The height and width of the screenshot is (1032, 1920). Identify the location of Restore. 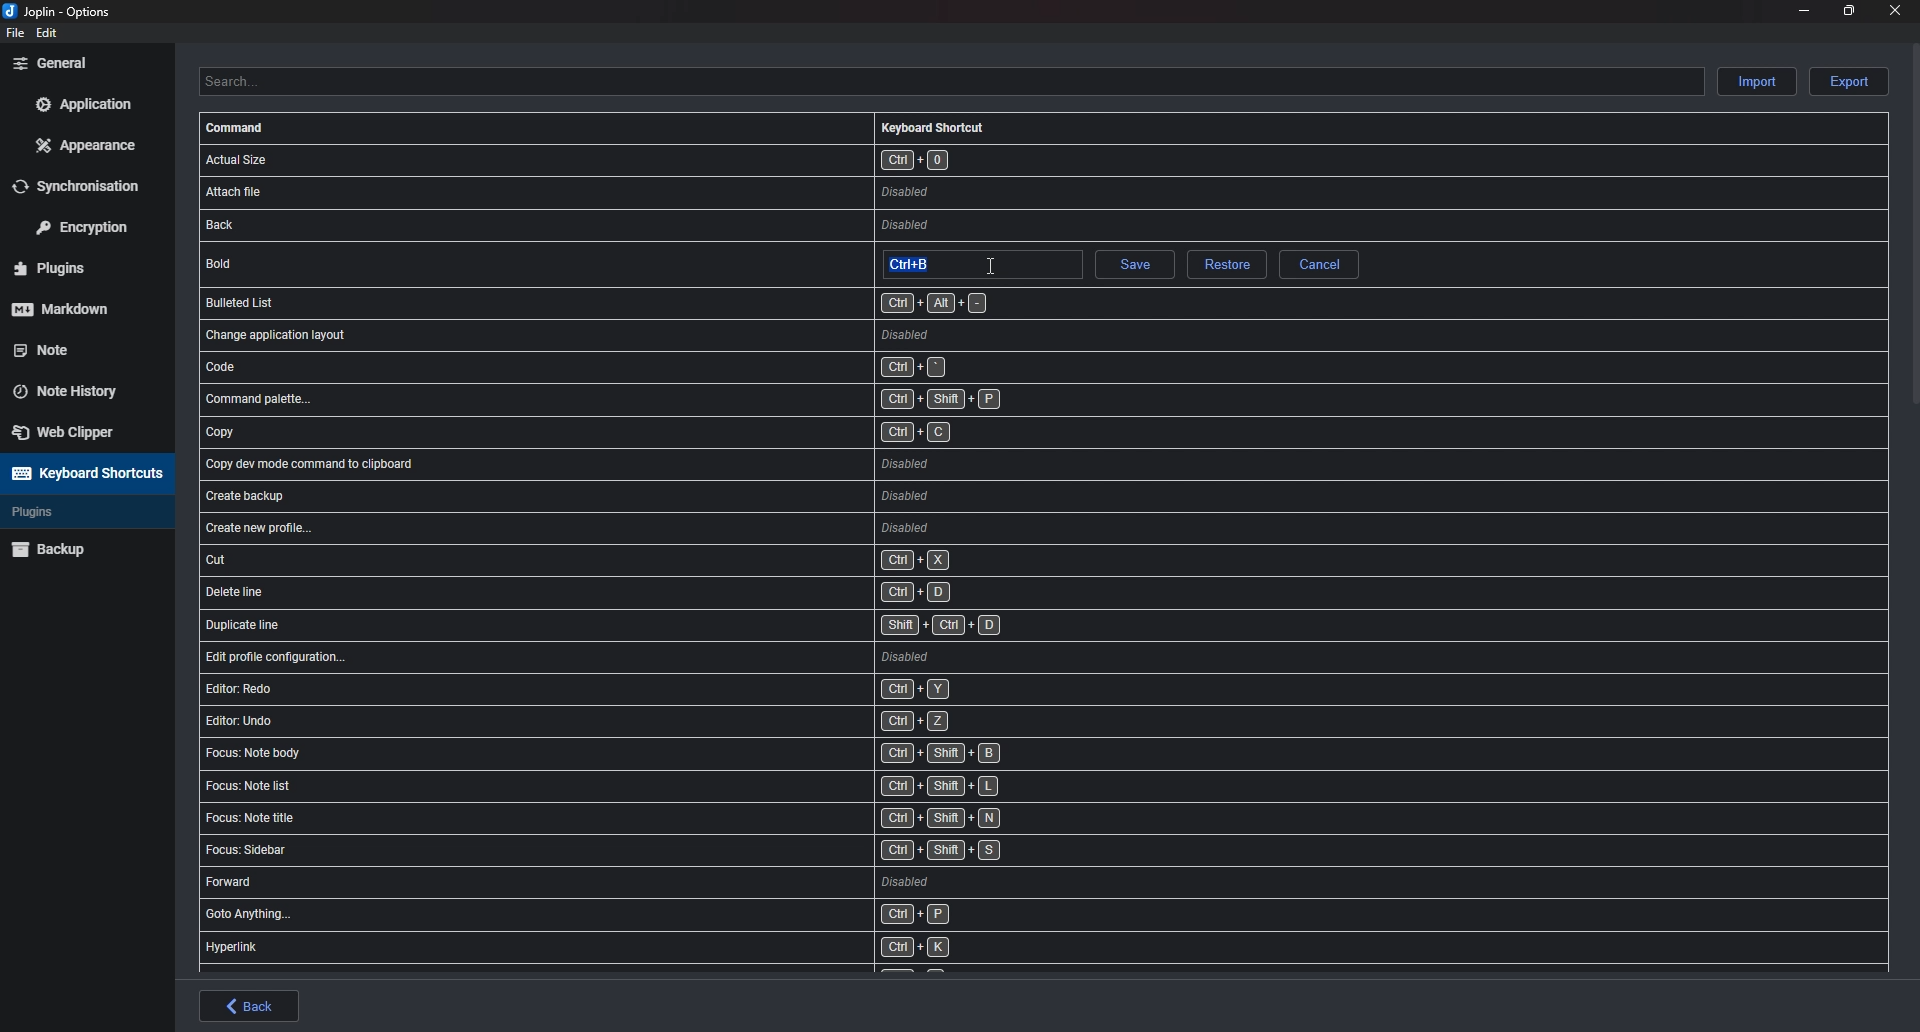
(1225, 266).